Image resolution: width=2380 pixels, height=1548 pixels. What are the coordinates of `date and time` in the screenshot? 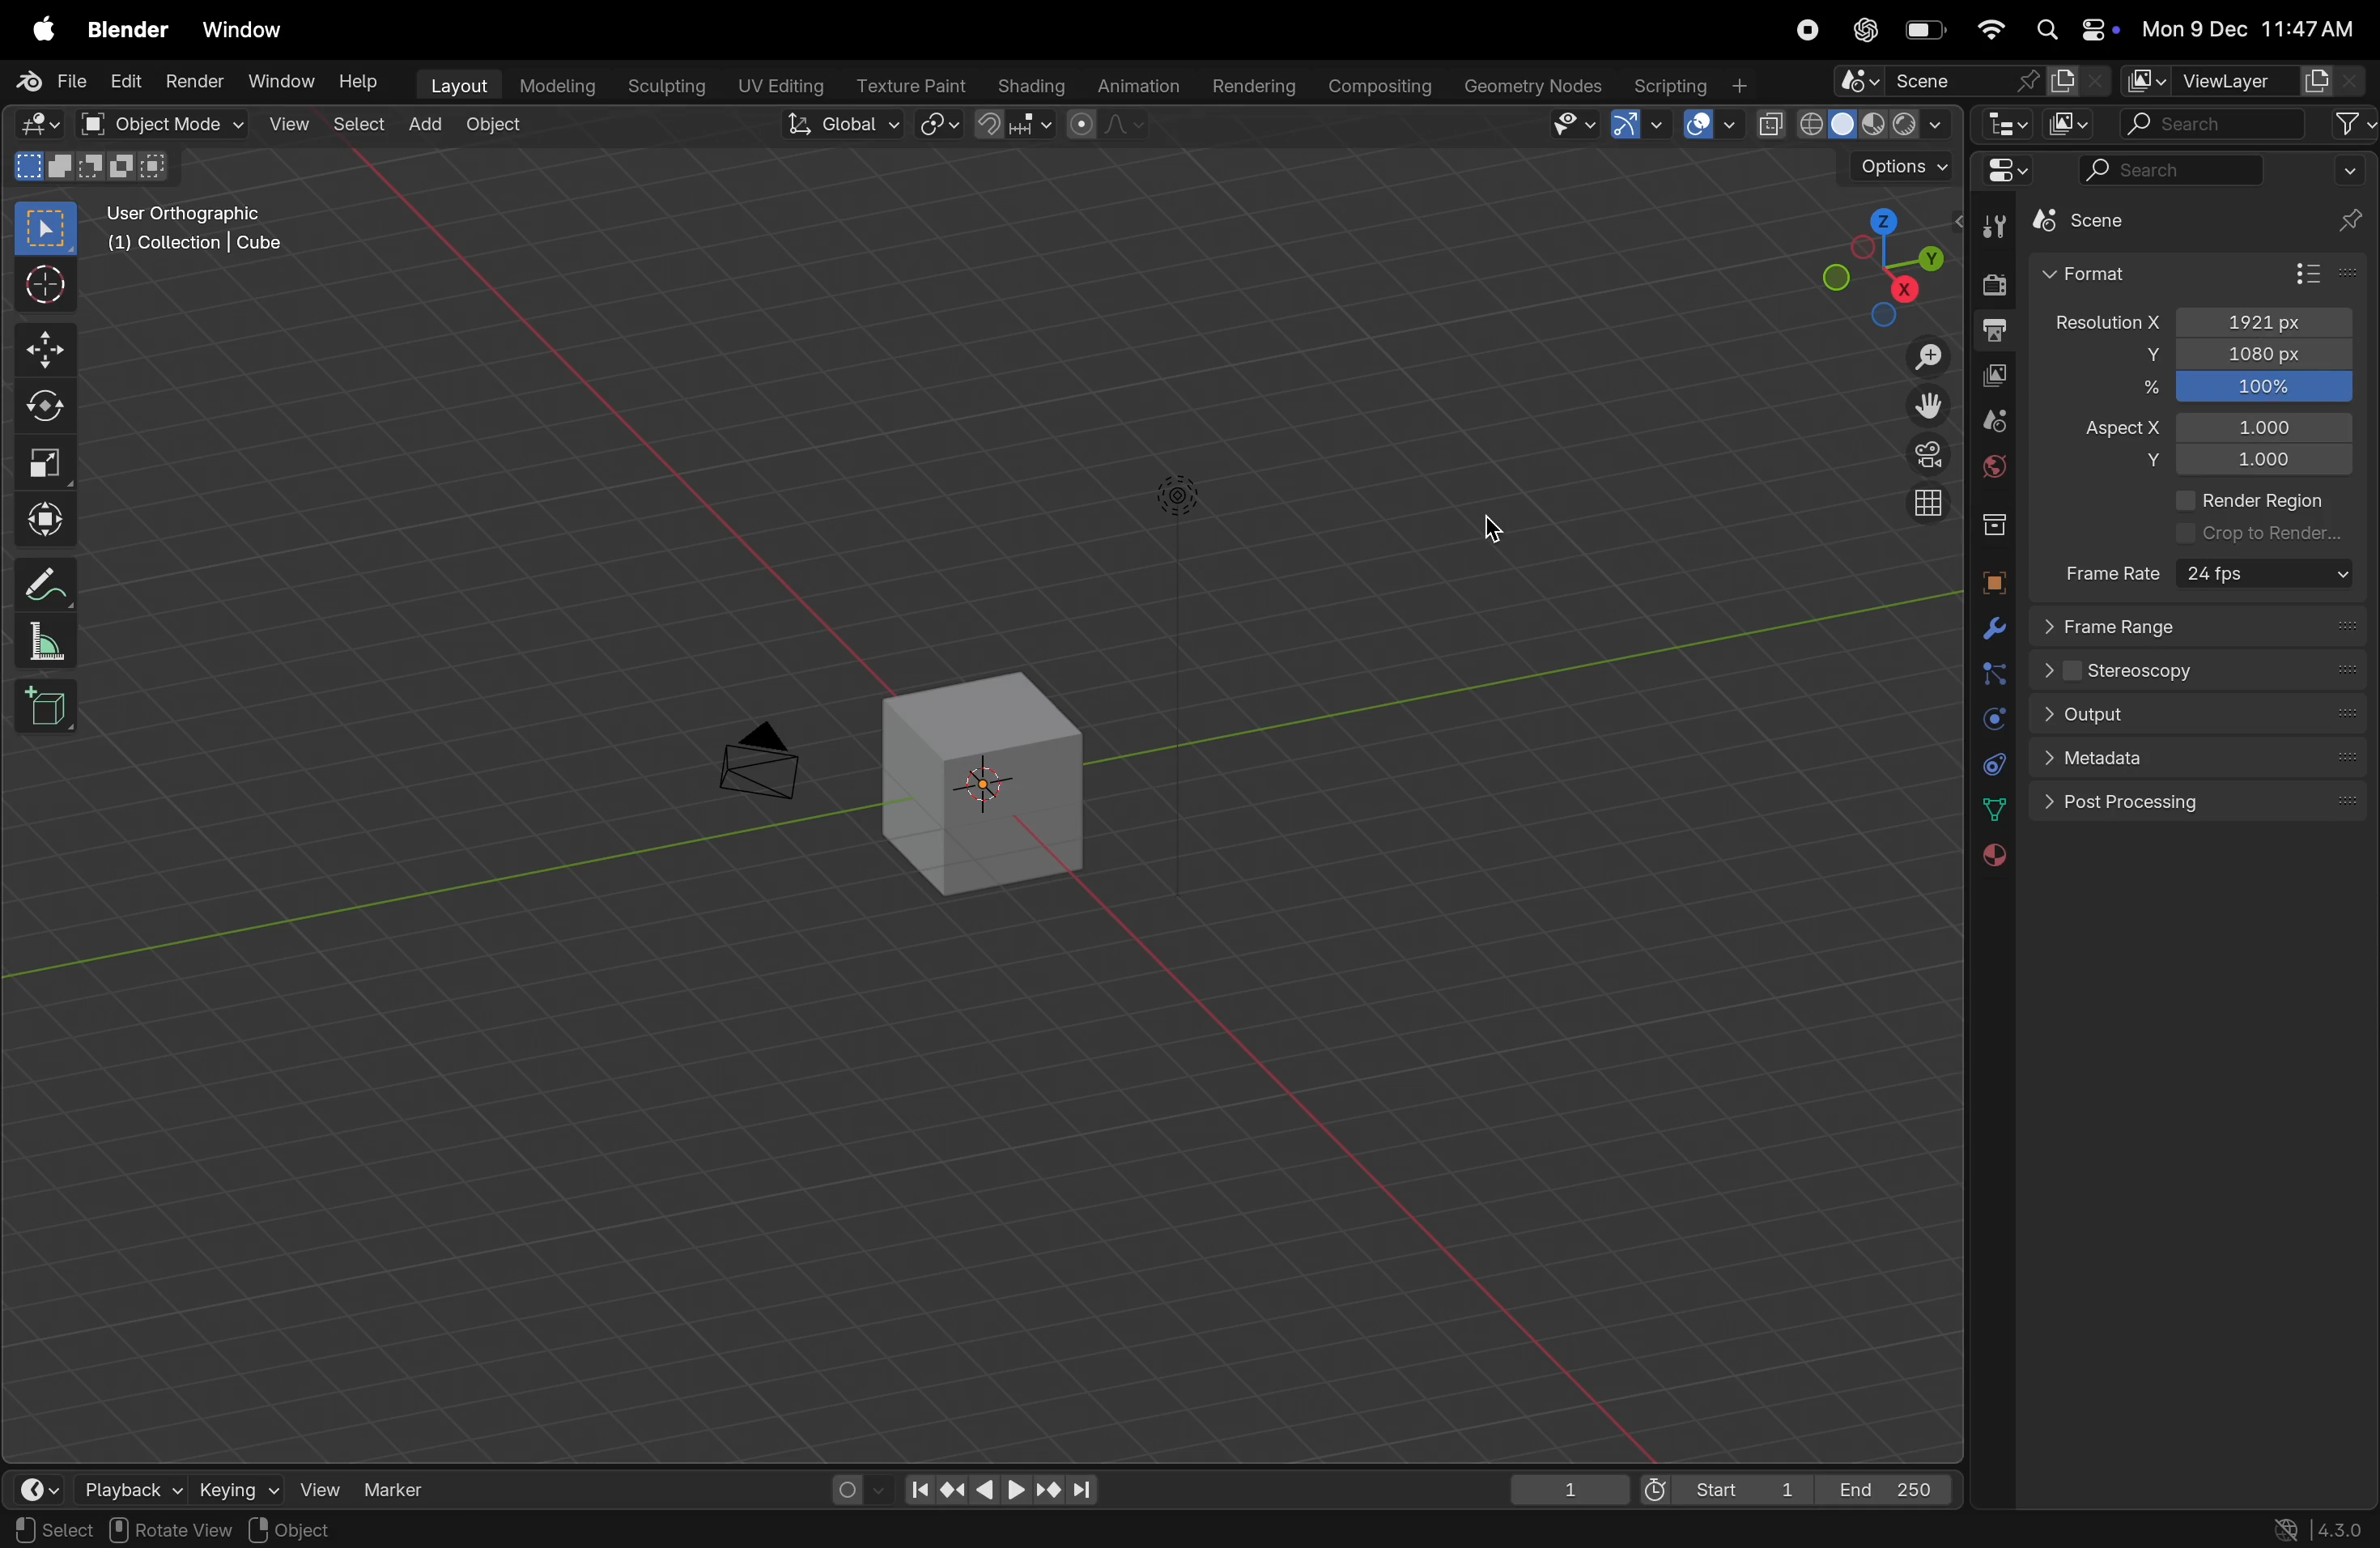 It's located at (2250, 28).